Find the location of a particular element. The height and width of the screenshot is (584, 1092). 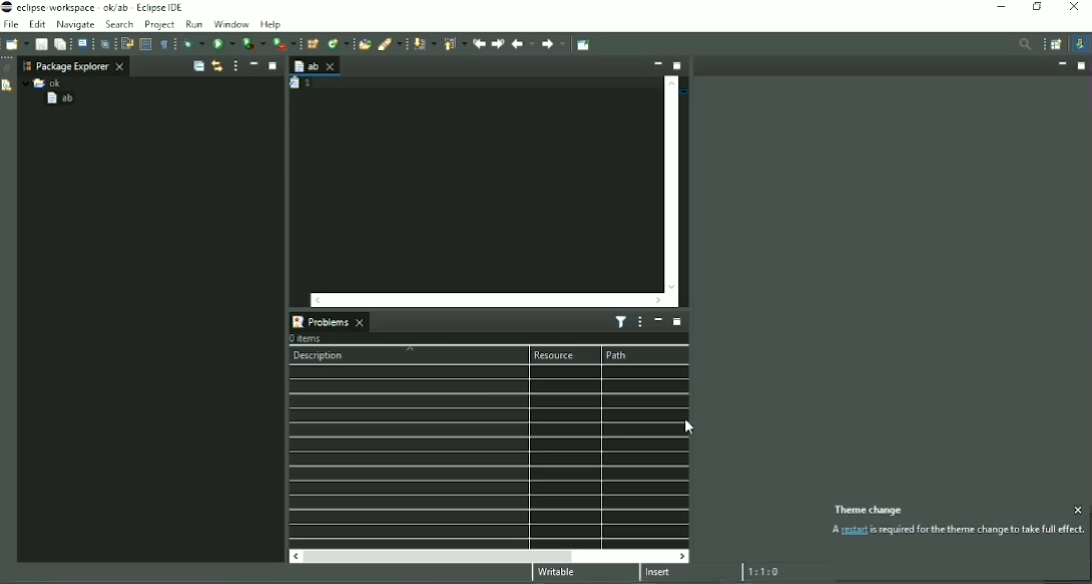

Writable is located at coordinates (559, 575).